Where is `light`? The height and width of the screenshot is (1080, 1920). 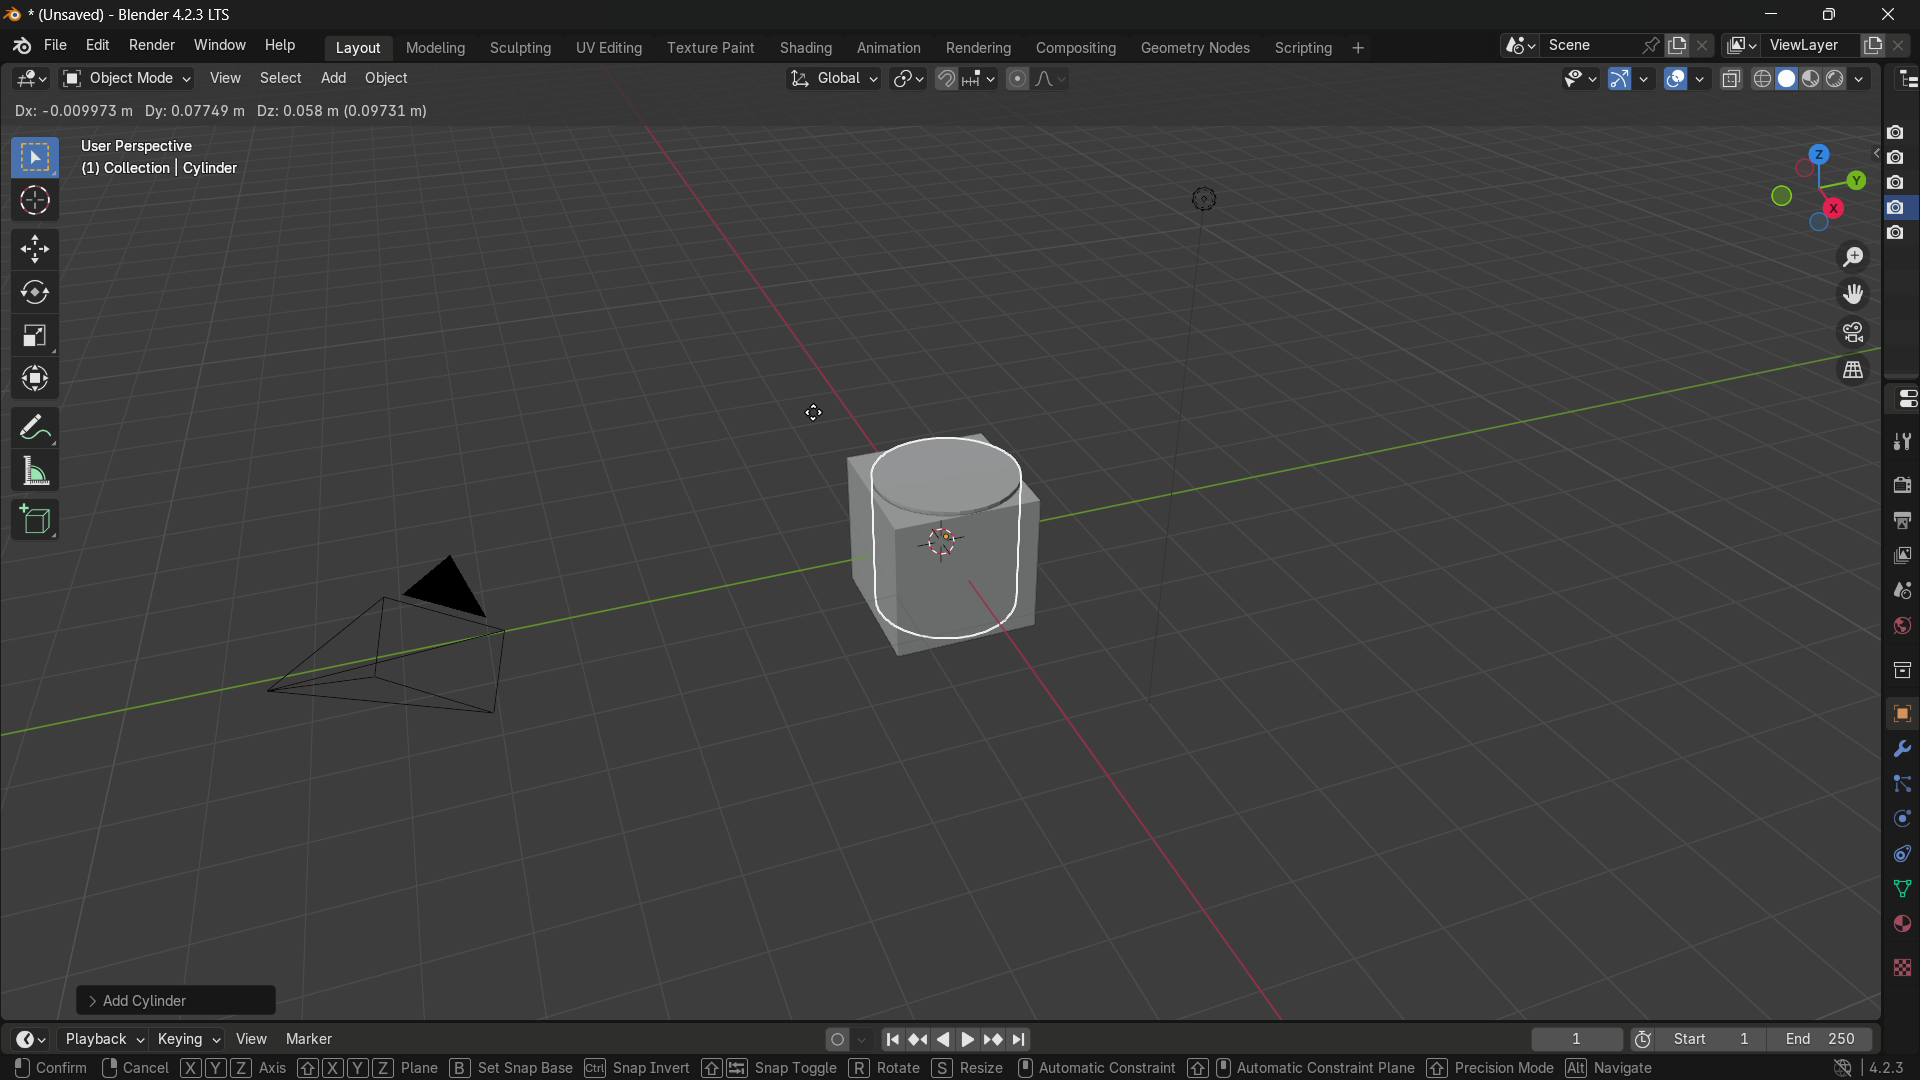
light is located at coordinates (1197, 203).